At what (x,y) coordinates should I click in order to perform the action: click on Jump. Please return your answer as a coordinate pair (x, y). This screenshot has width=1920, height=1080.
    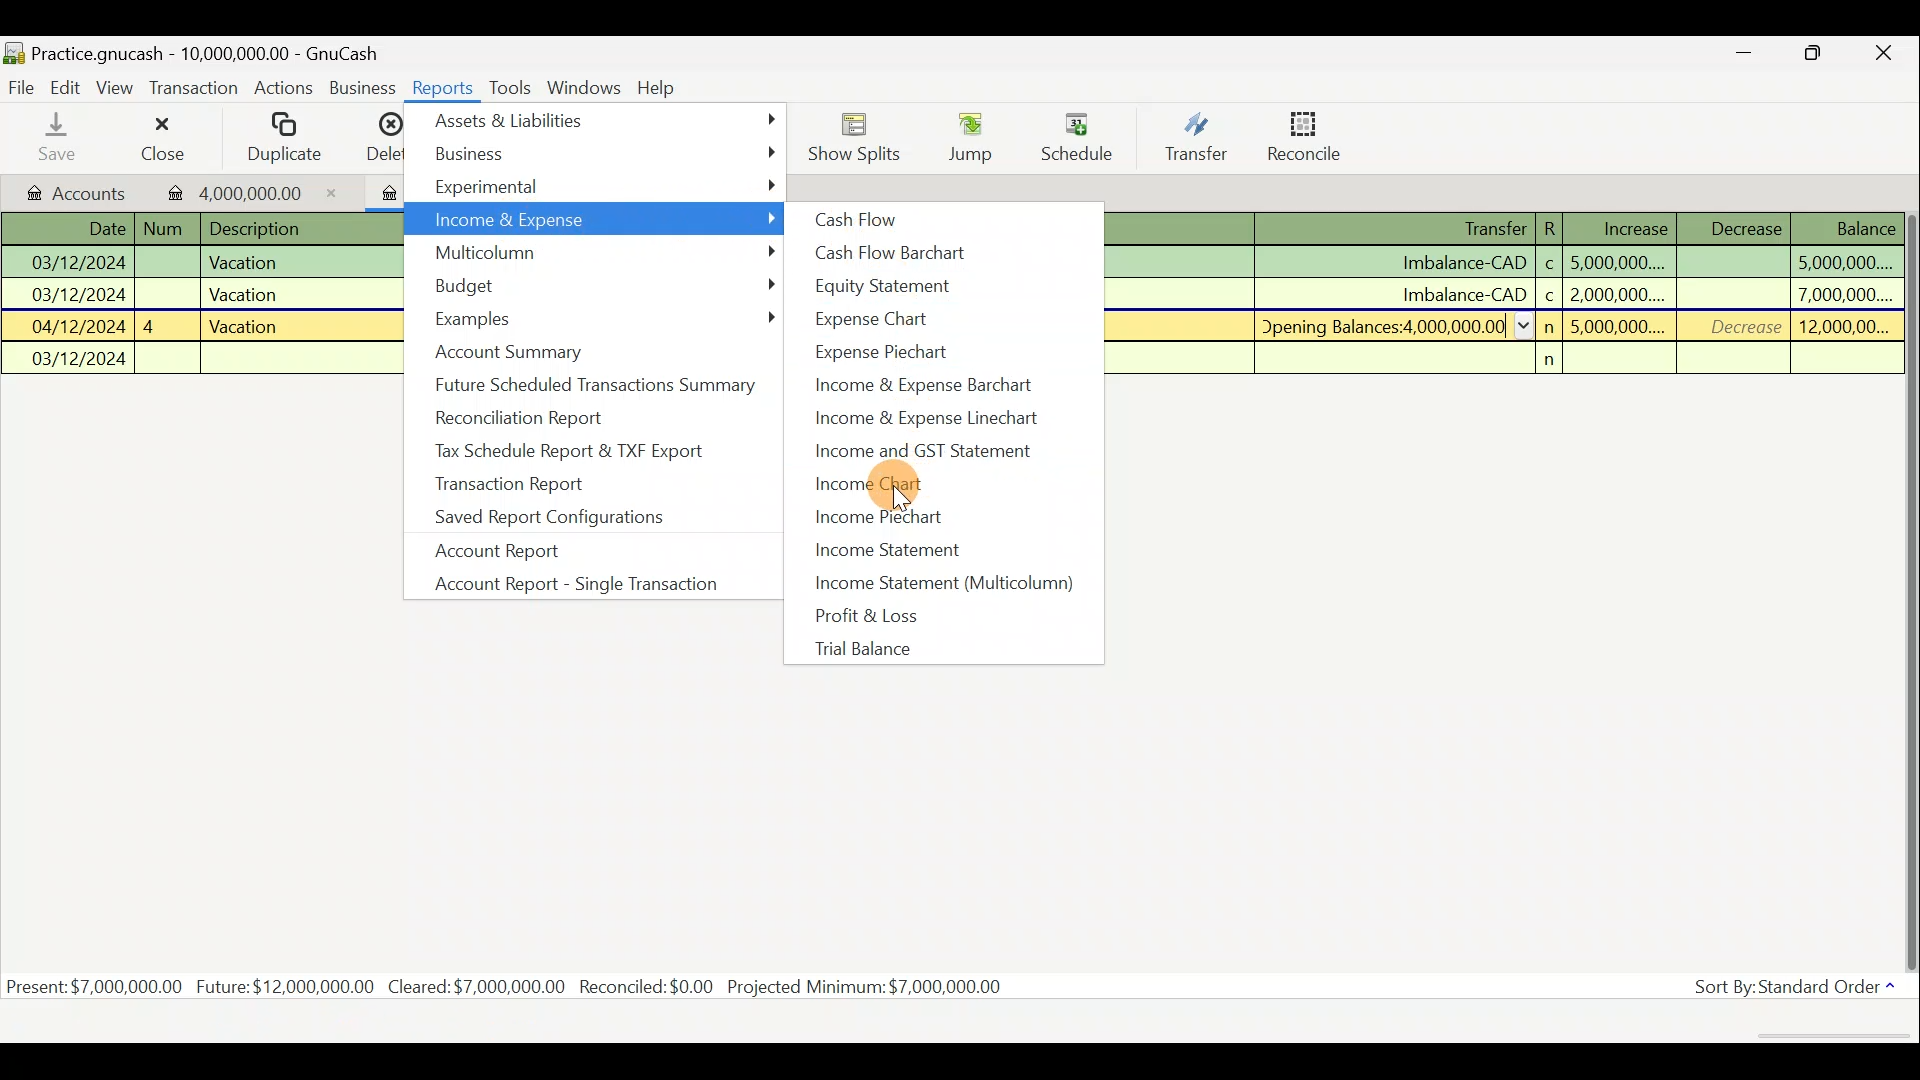
    Looking at the image, I should click on (971, 133).